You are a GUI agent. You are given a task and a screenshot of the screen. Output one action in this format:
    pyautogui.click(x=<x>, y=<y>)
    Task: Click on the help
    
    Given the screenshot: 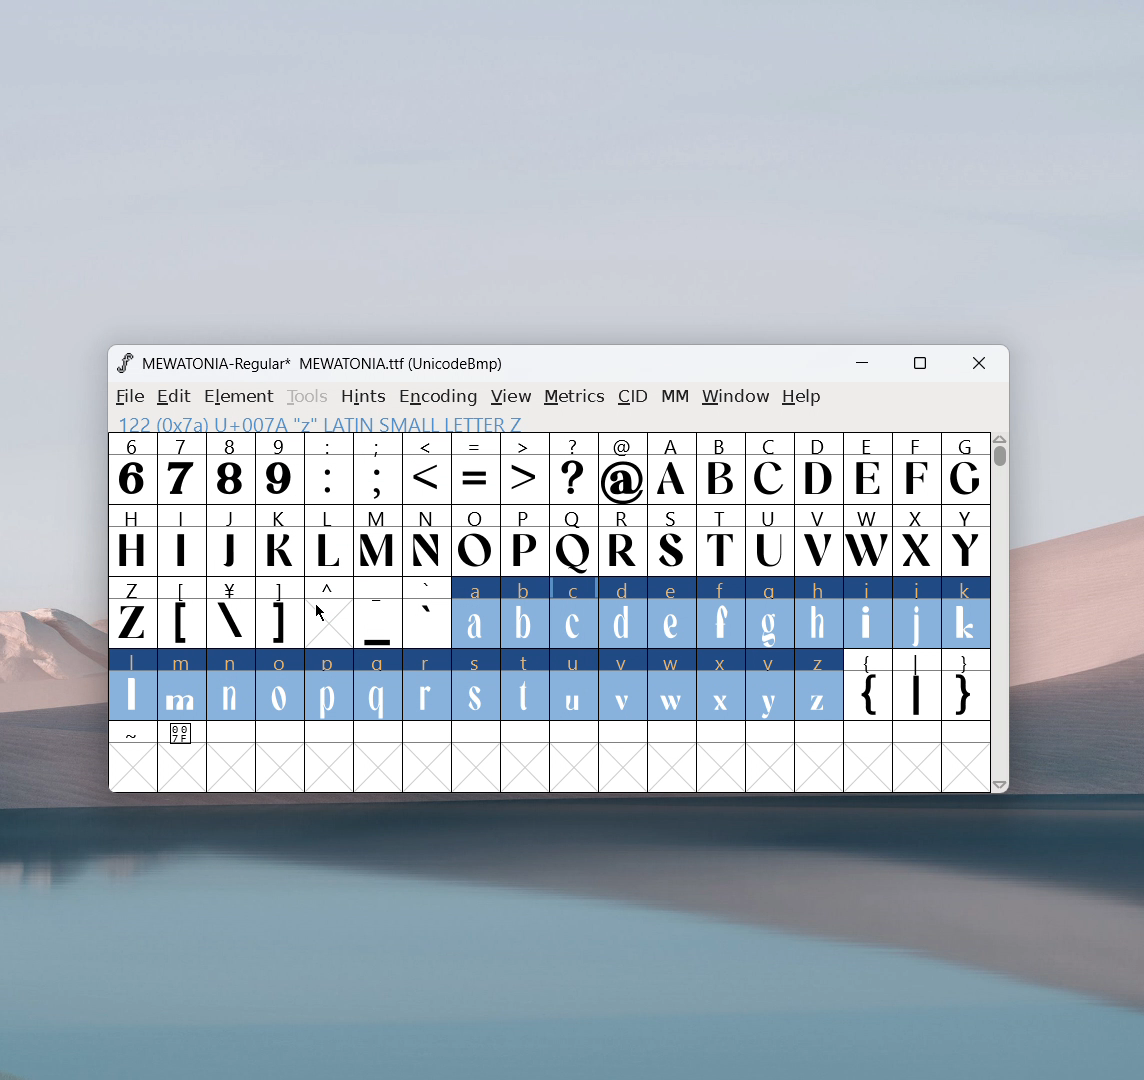 What is the action you would take?
    pyautogui.click(x=802, y=397)
    